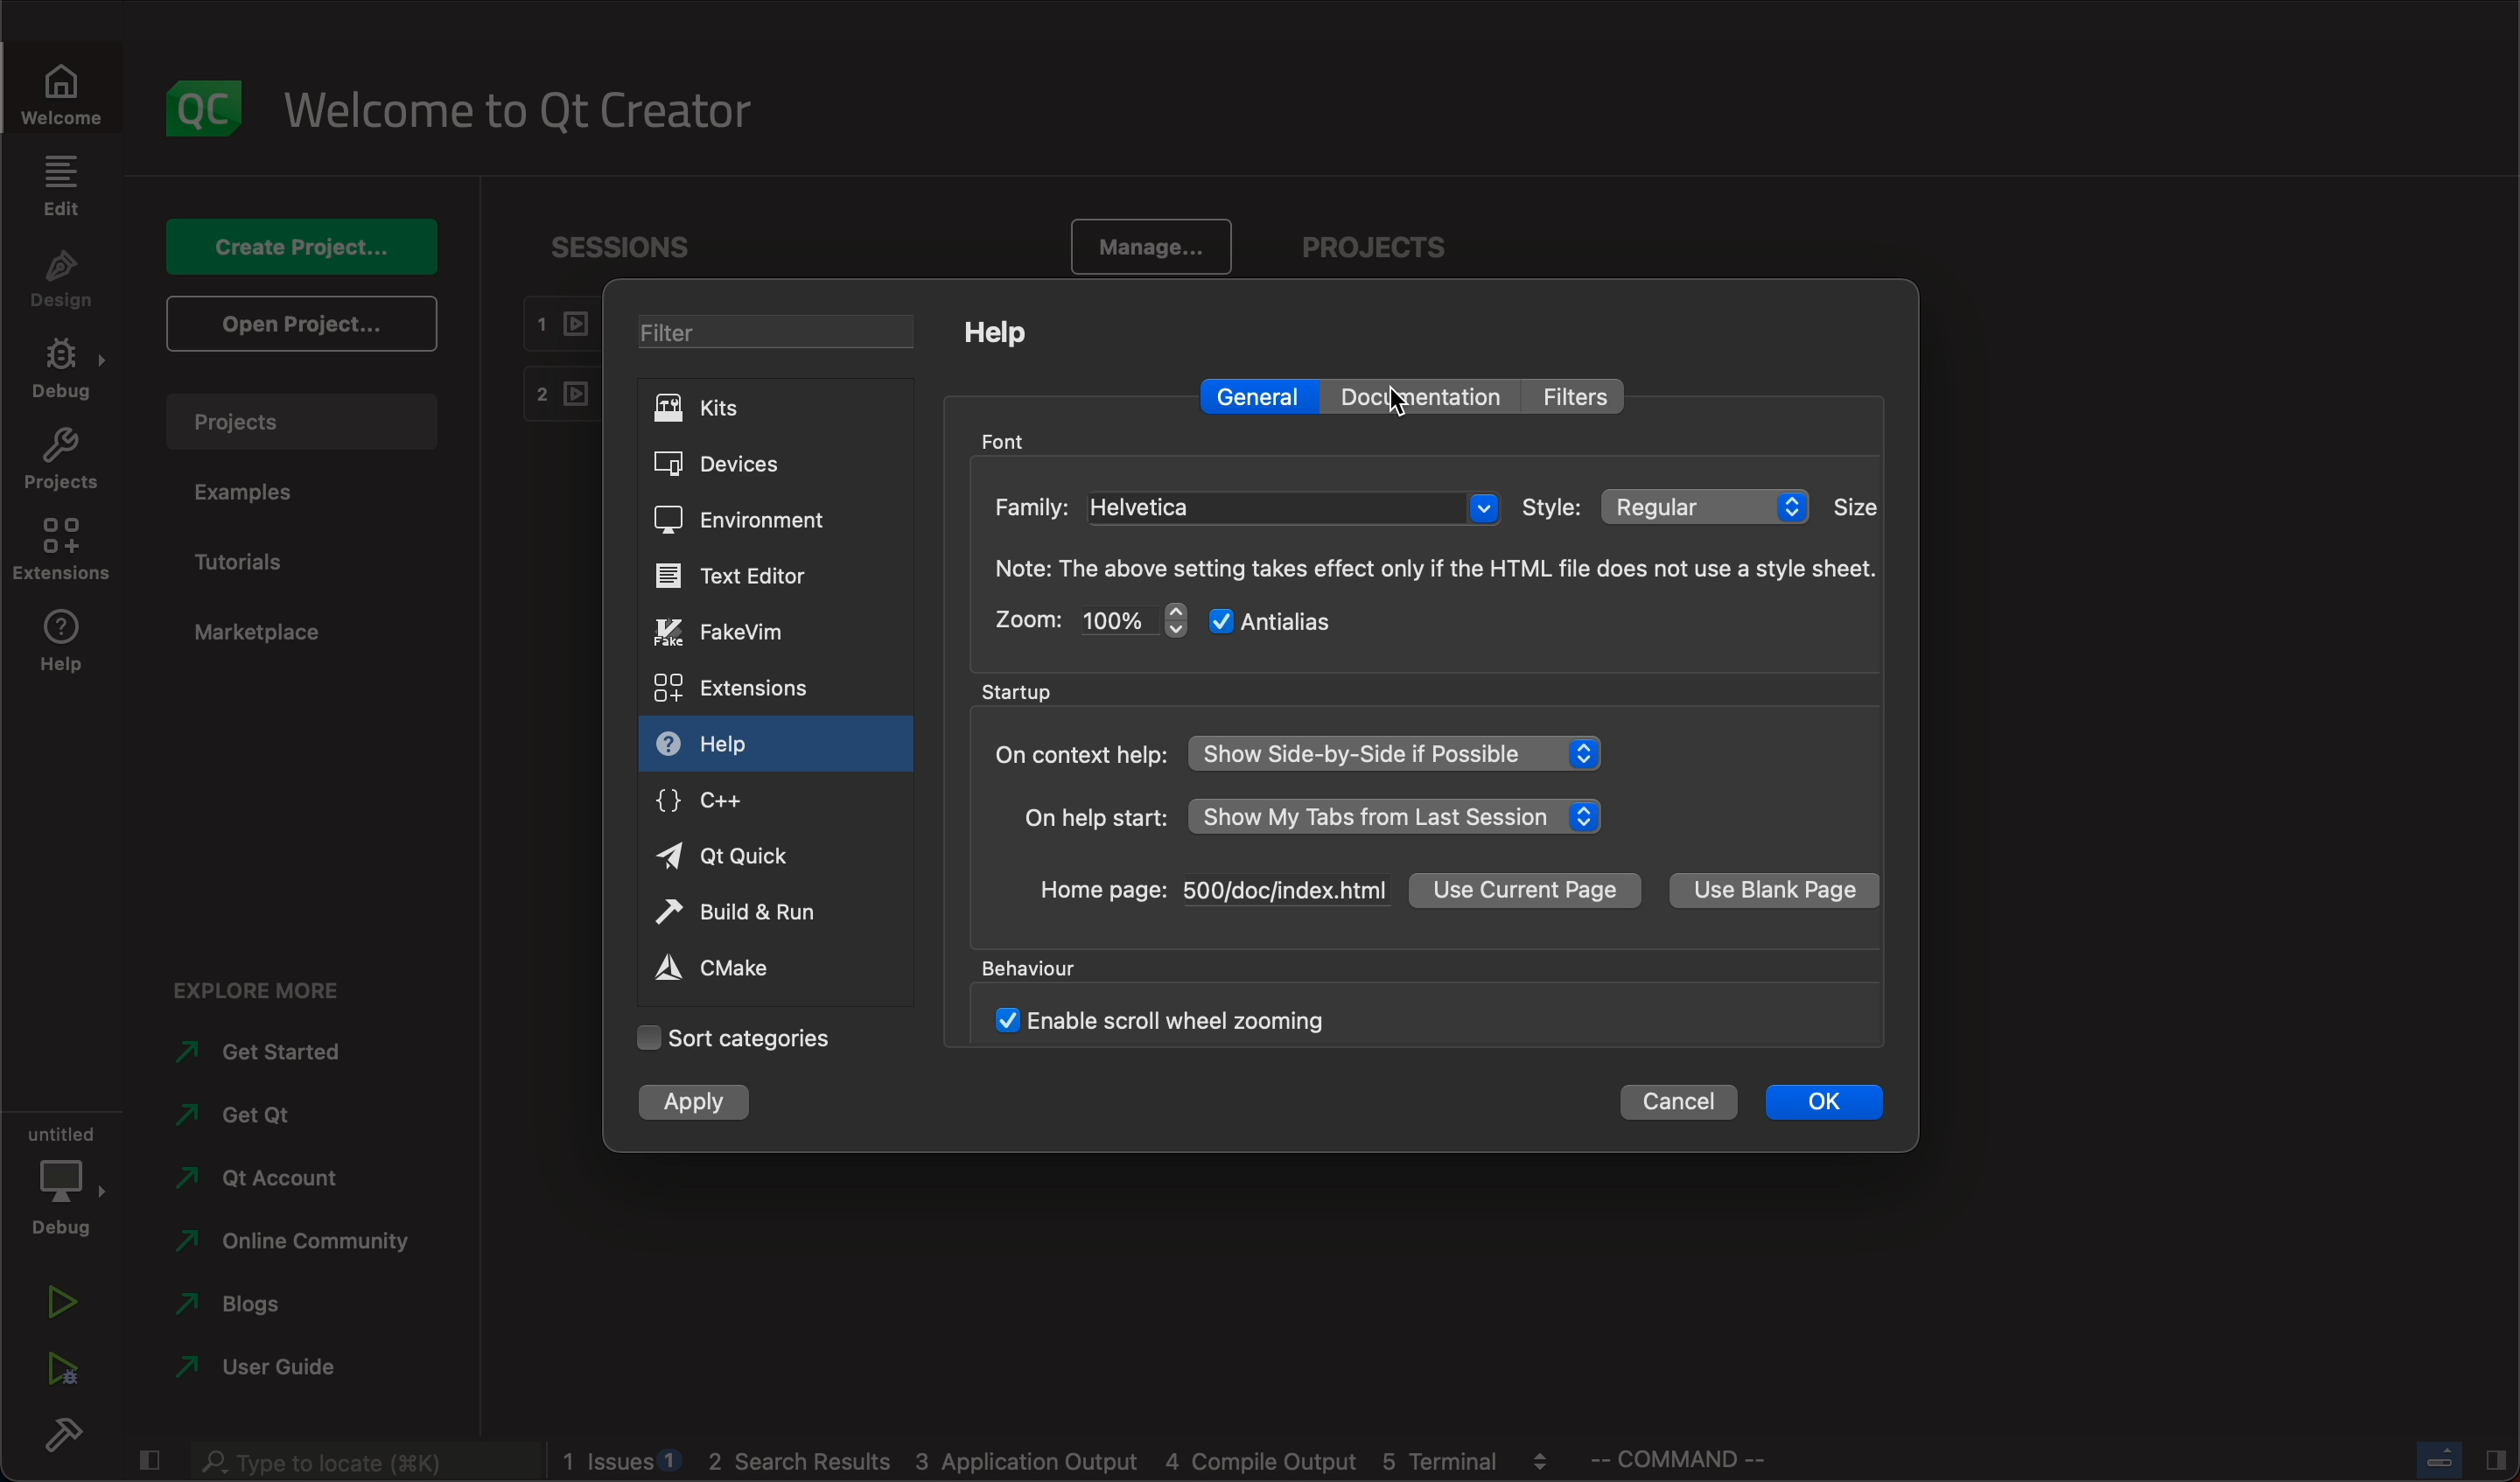  I want to click on startup, so click(1048, 690).